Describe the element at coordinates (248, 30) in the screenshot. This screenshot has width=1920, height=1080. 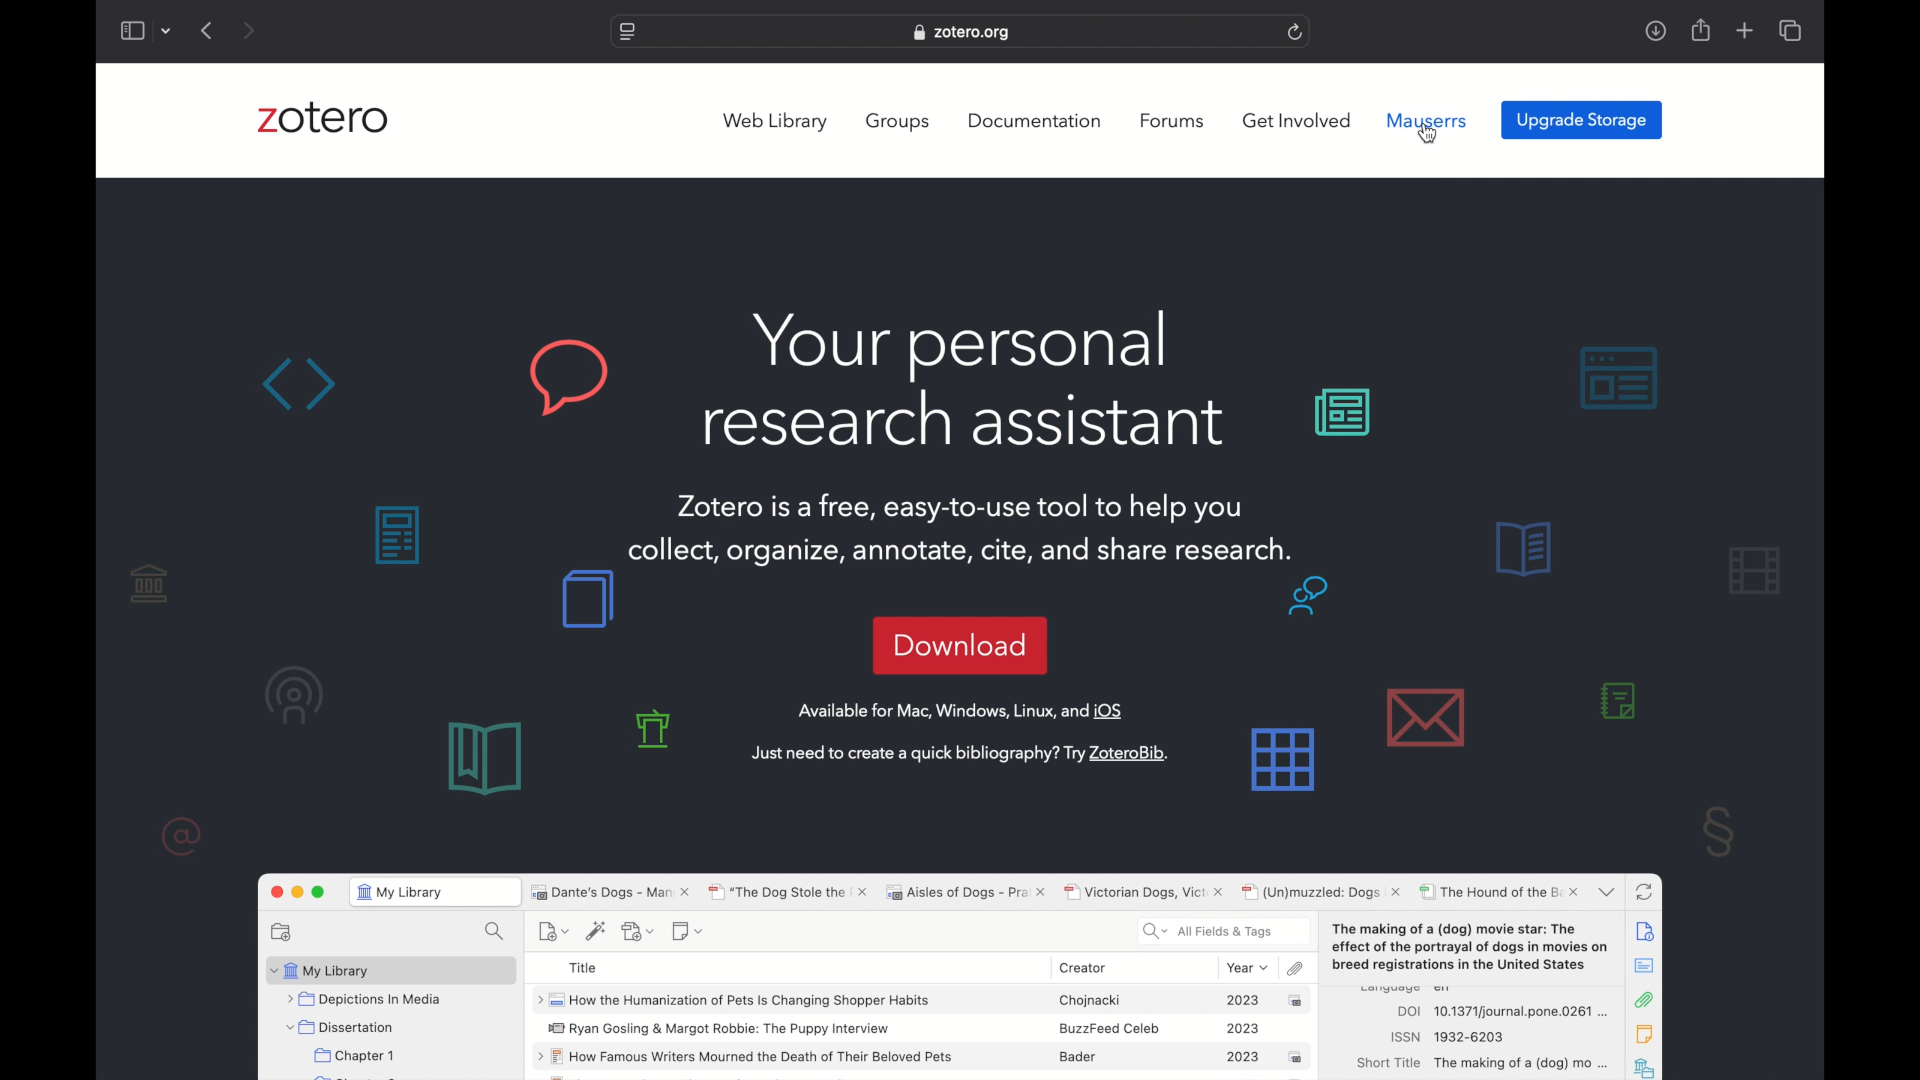
I see `next` at that location.